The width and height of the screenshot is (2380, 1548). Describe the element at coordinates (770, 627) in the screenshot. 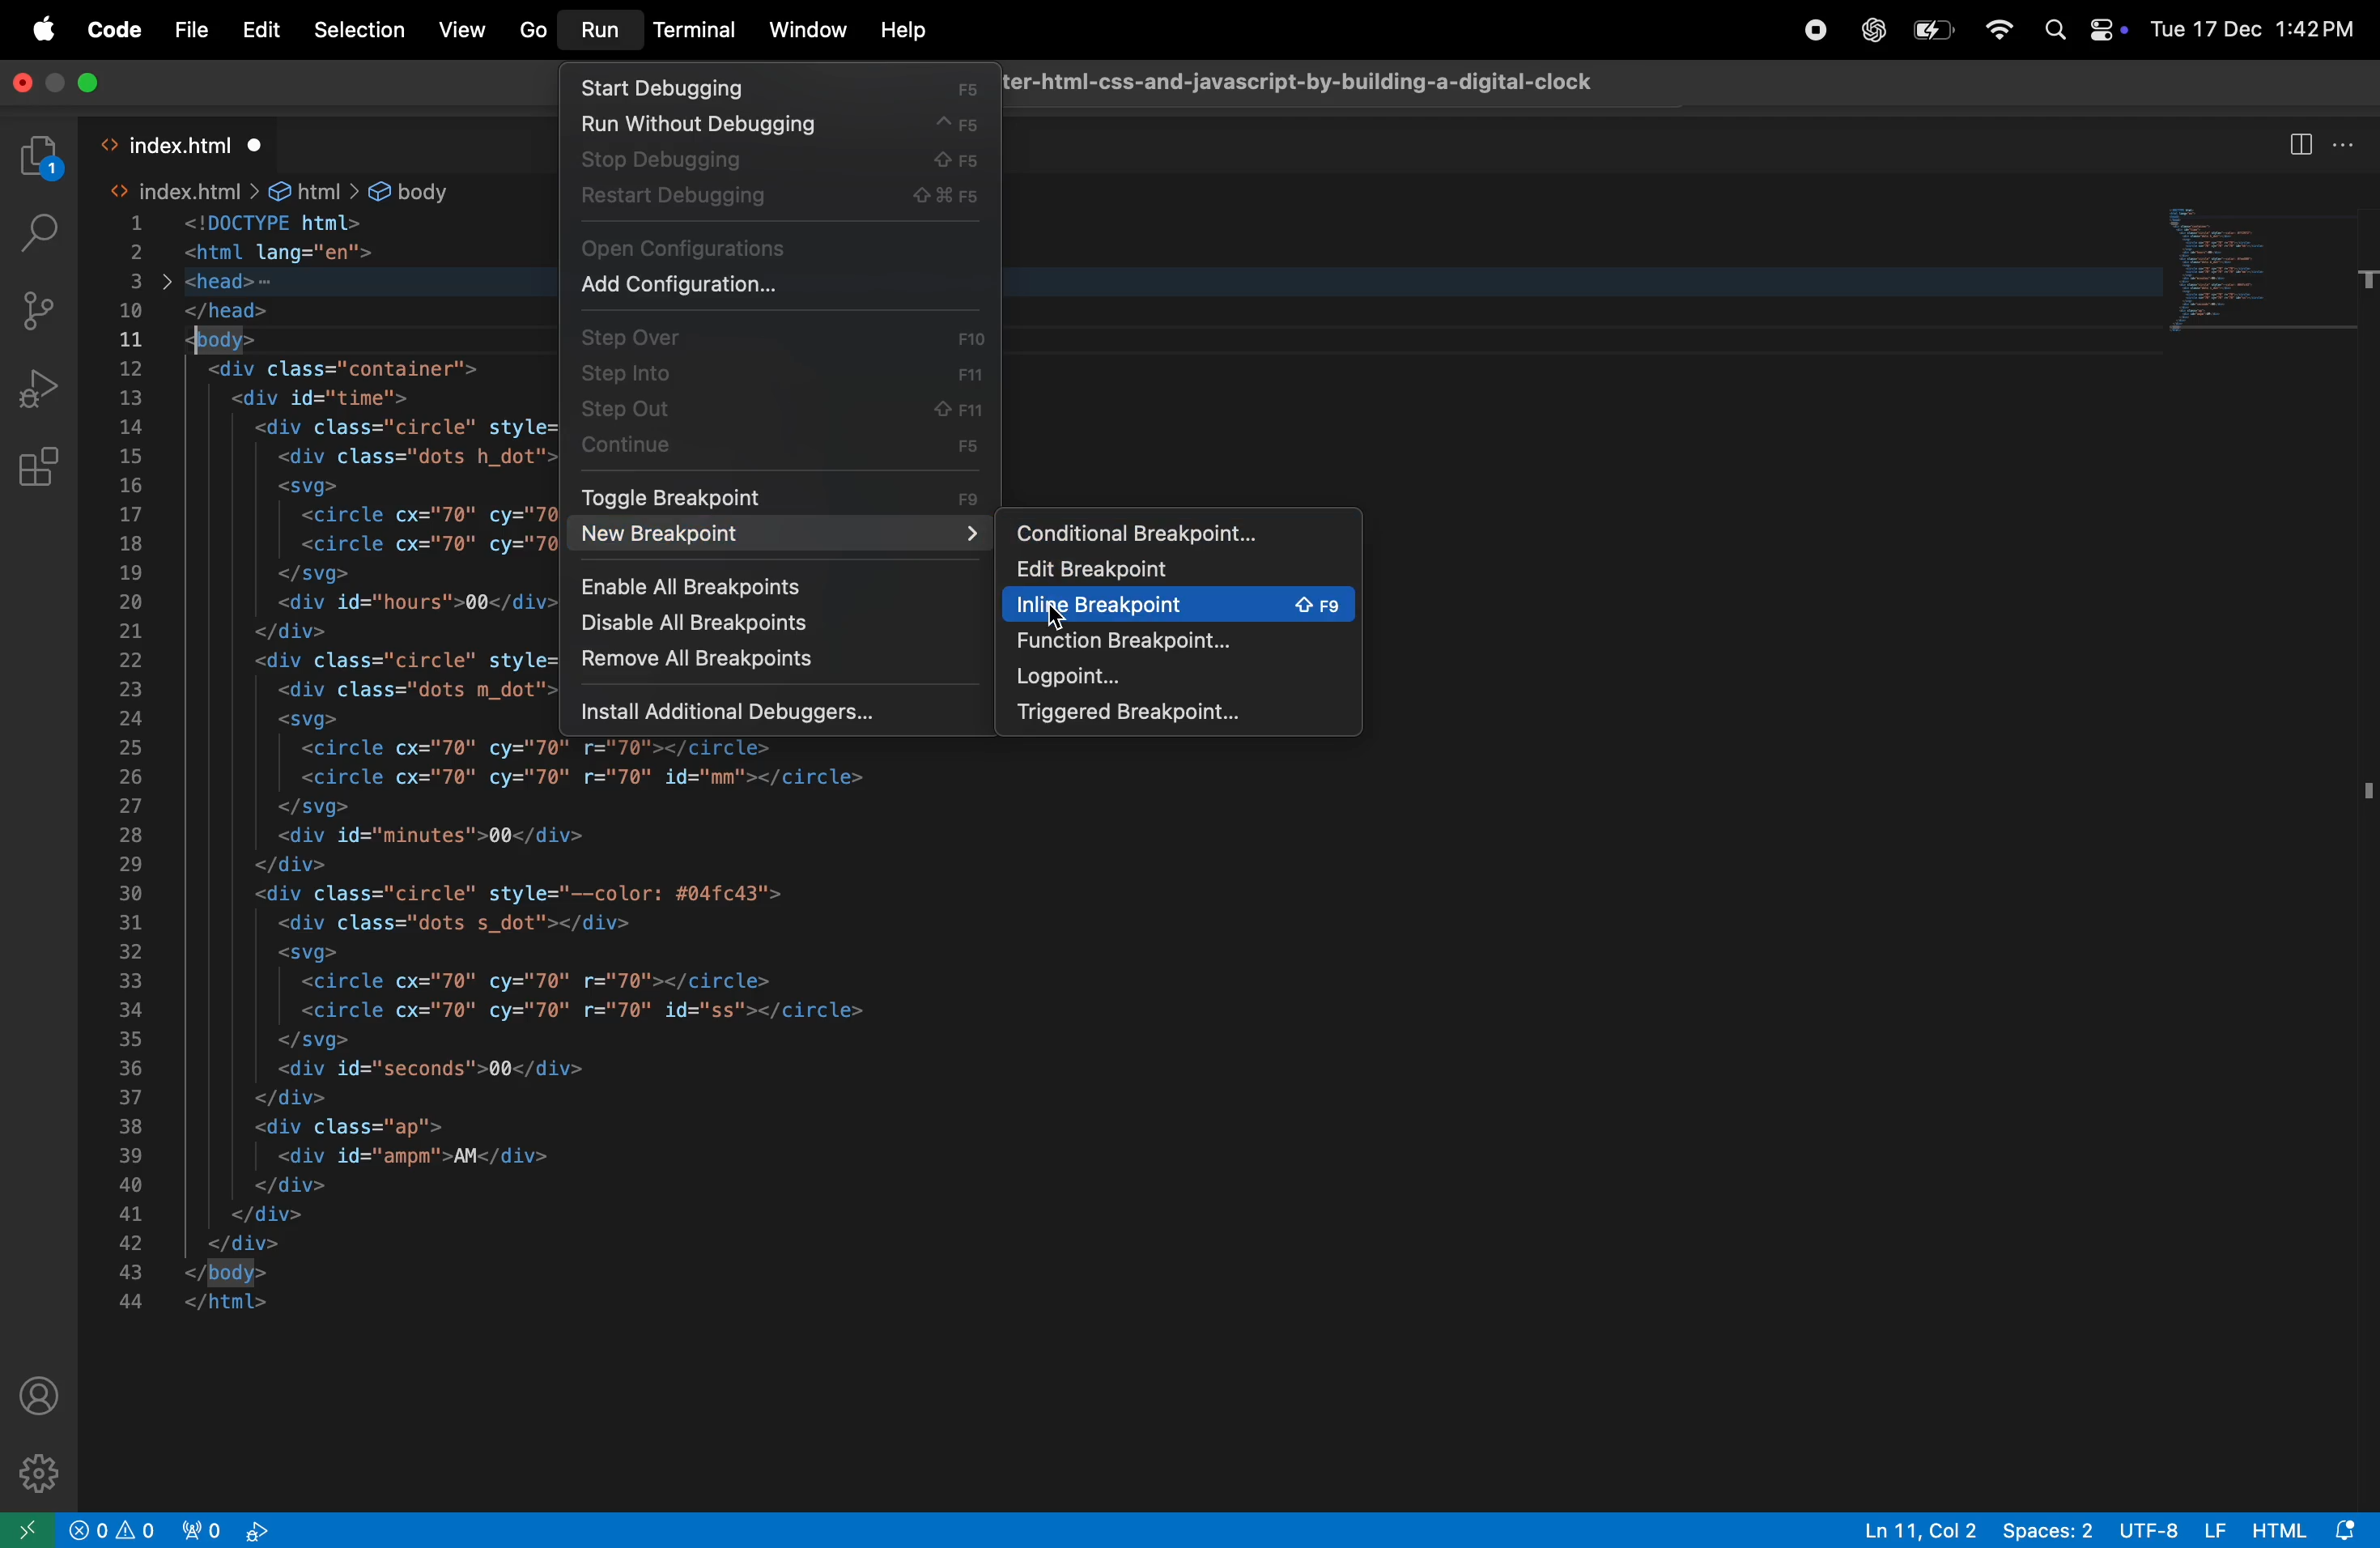

I see `disable all breakpoints` at that location.